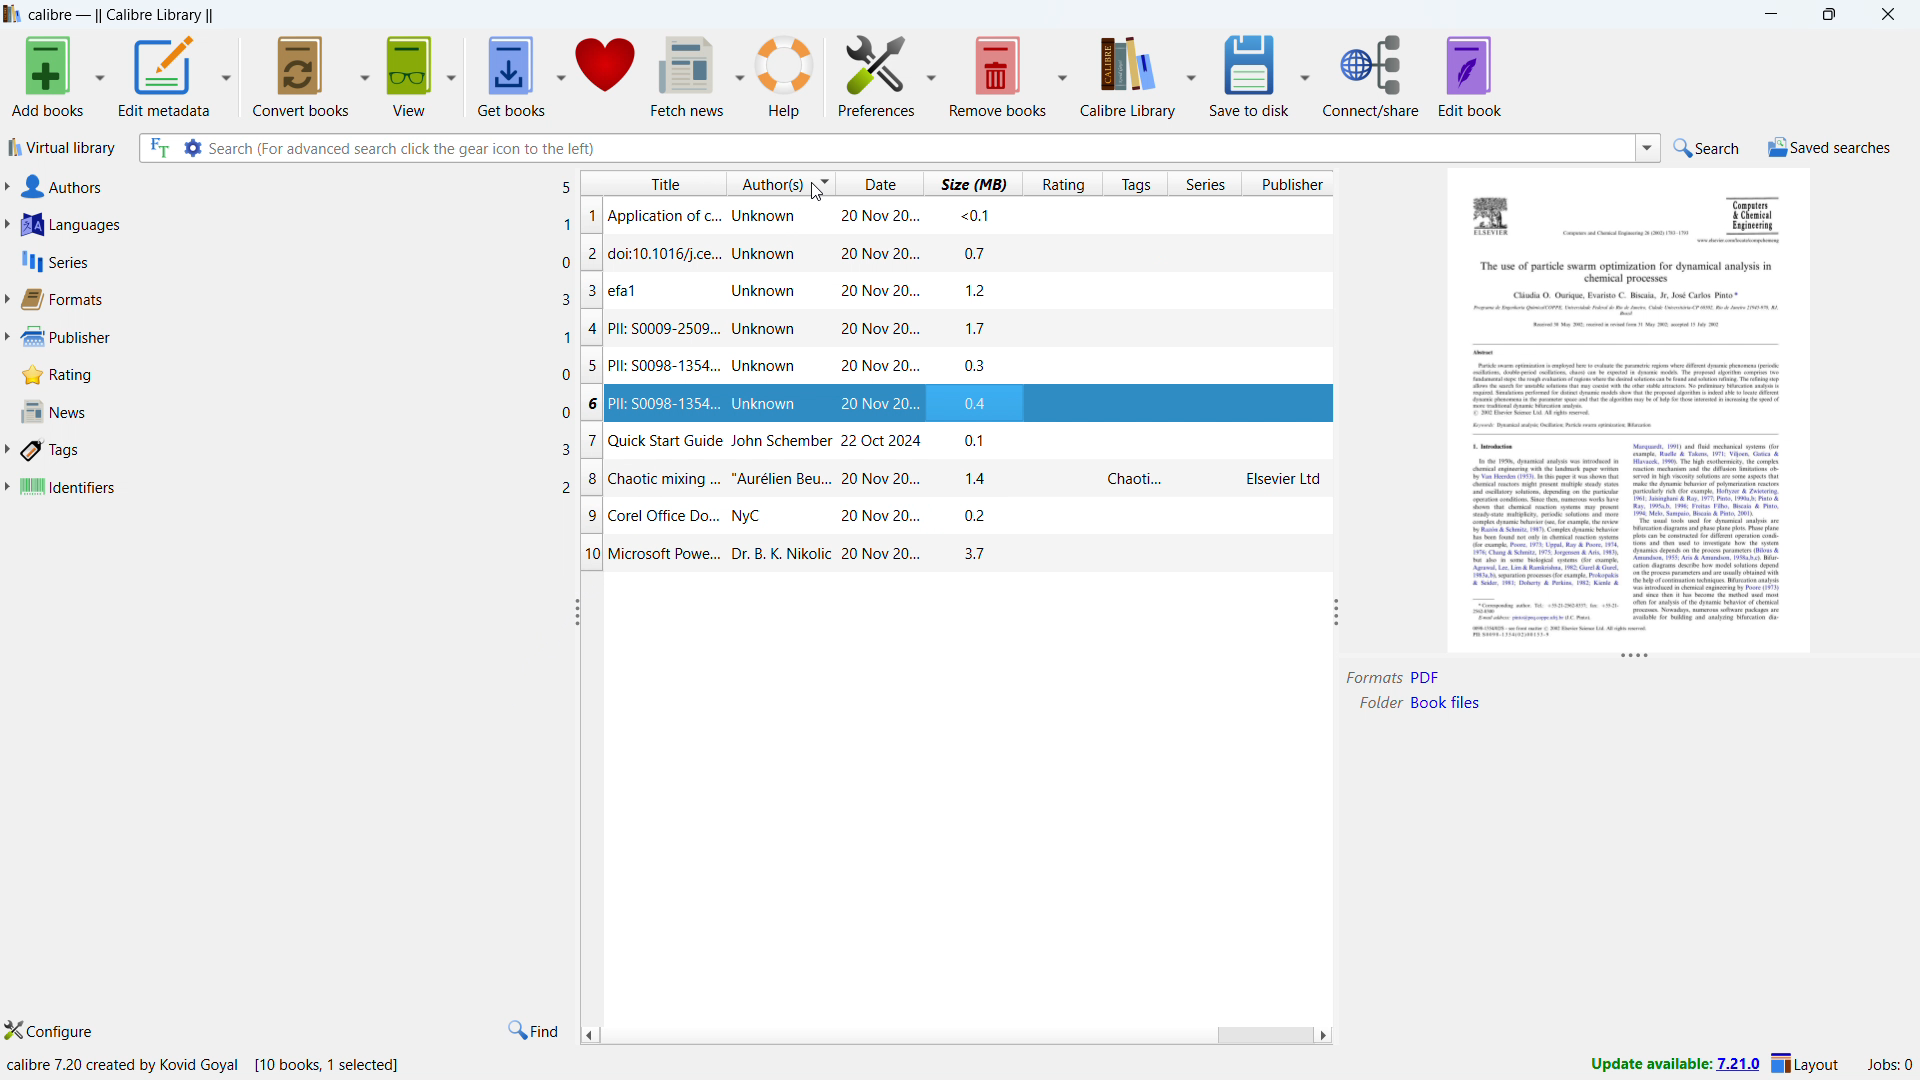 The image size is (1920, 1080). I want to click on saved searhes, so click(1829, 147).